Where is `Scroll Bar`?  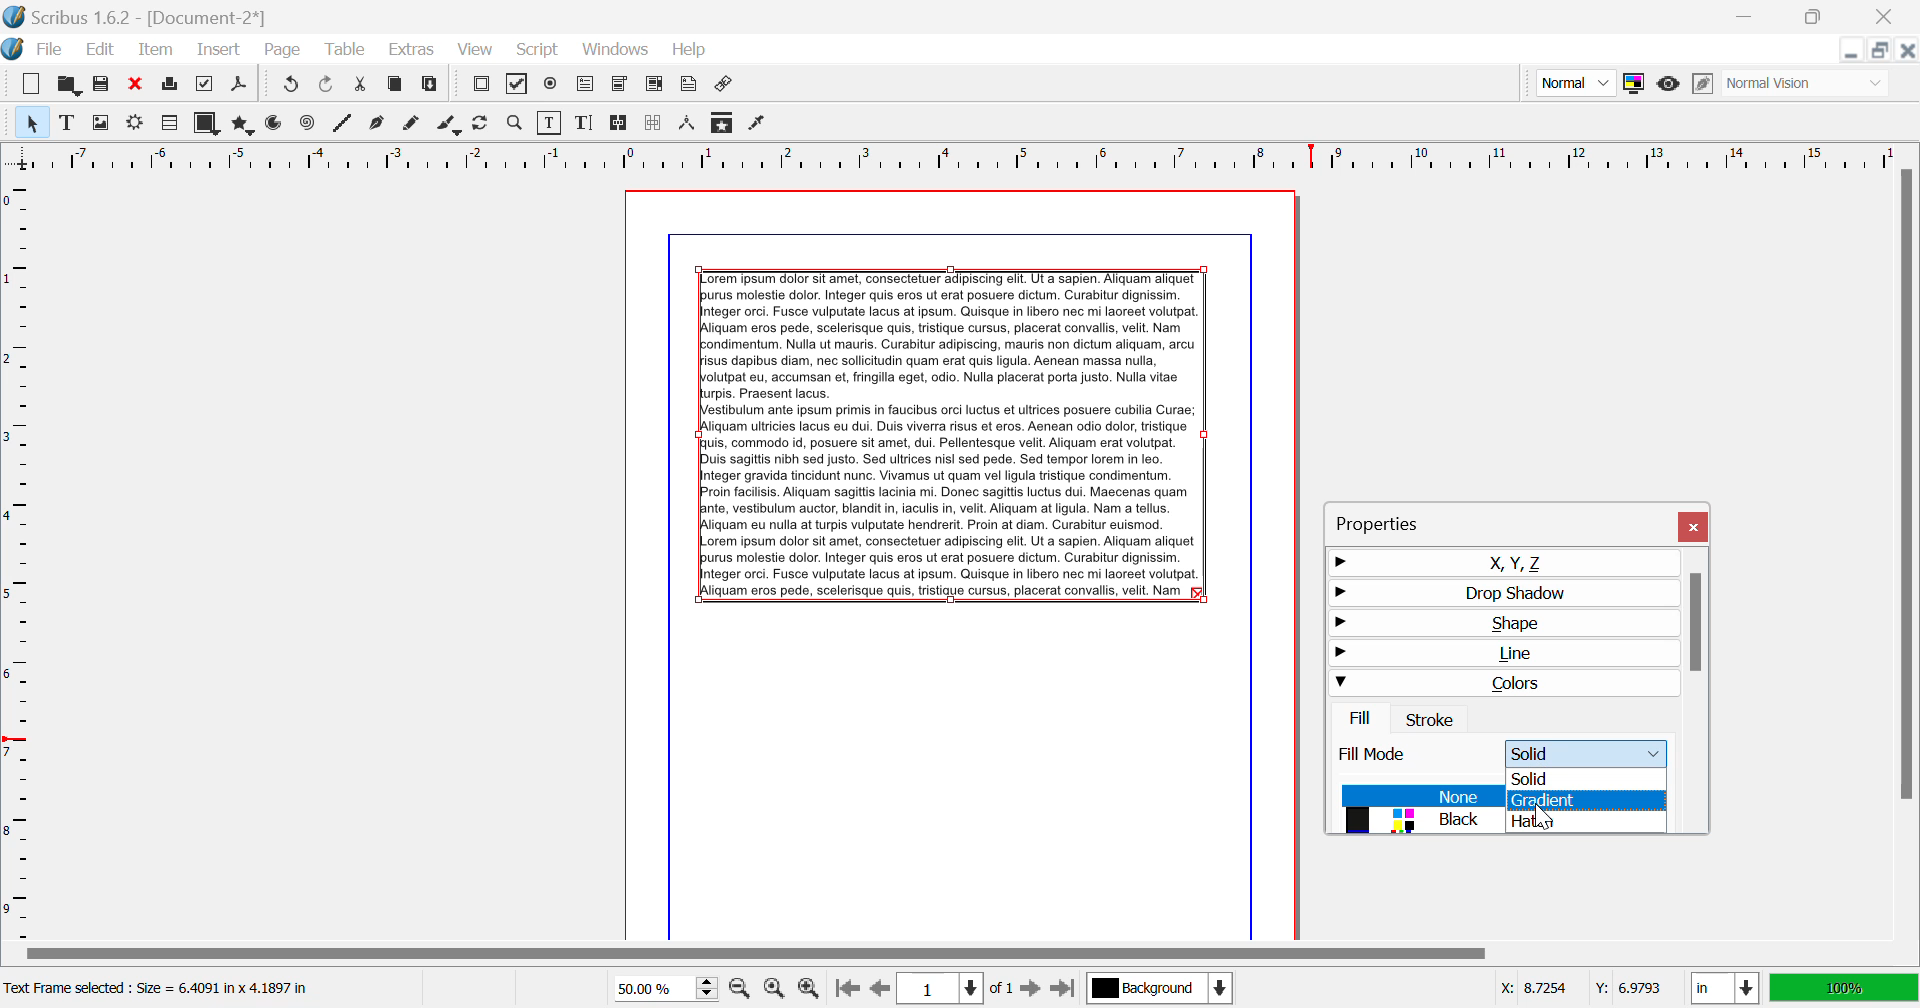
Scroll Bar is located at coordinates (1907, 552).